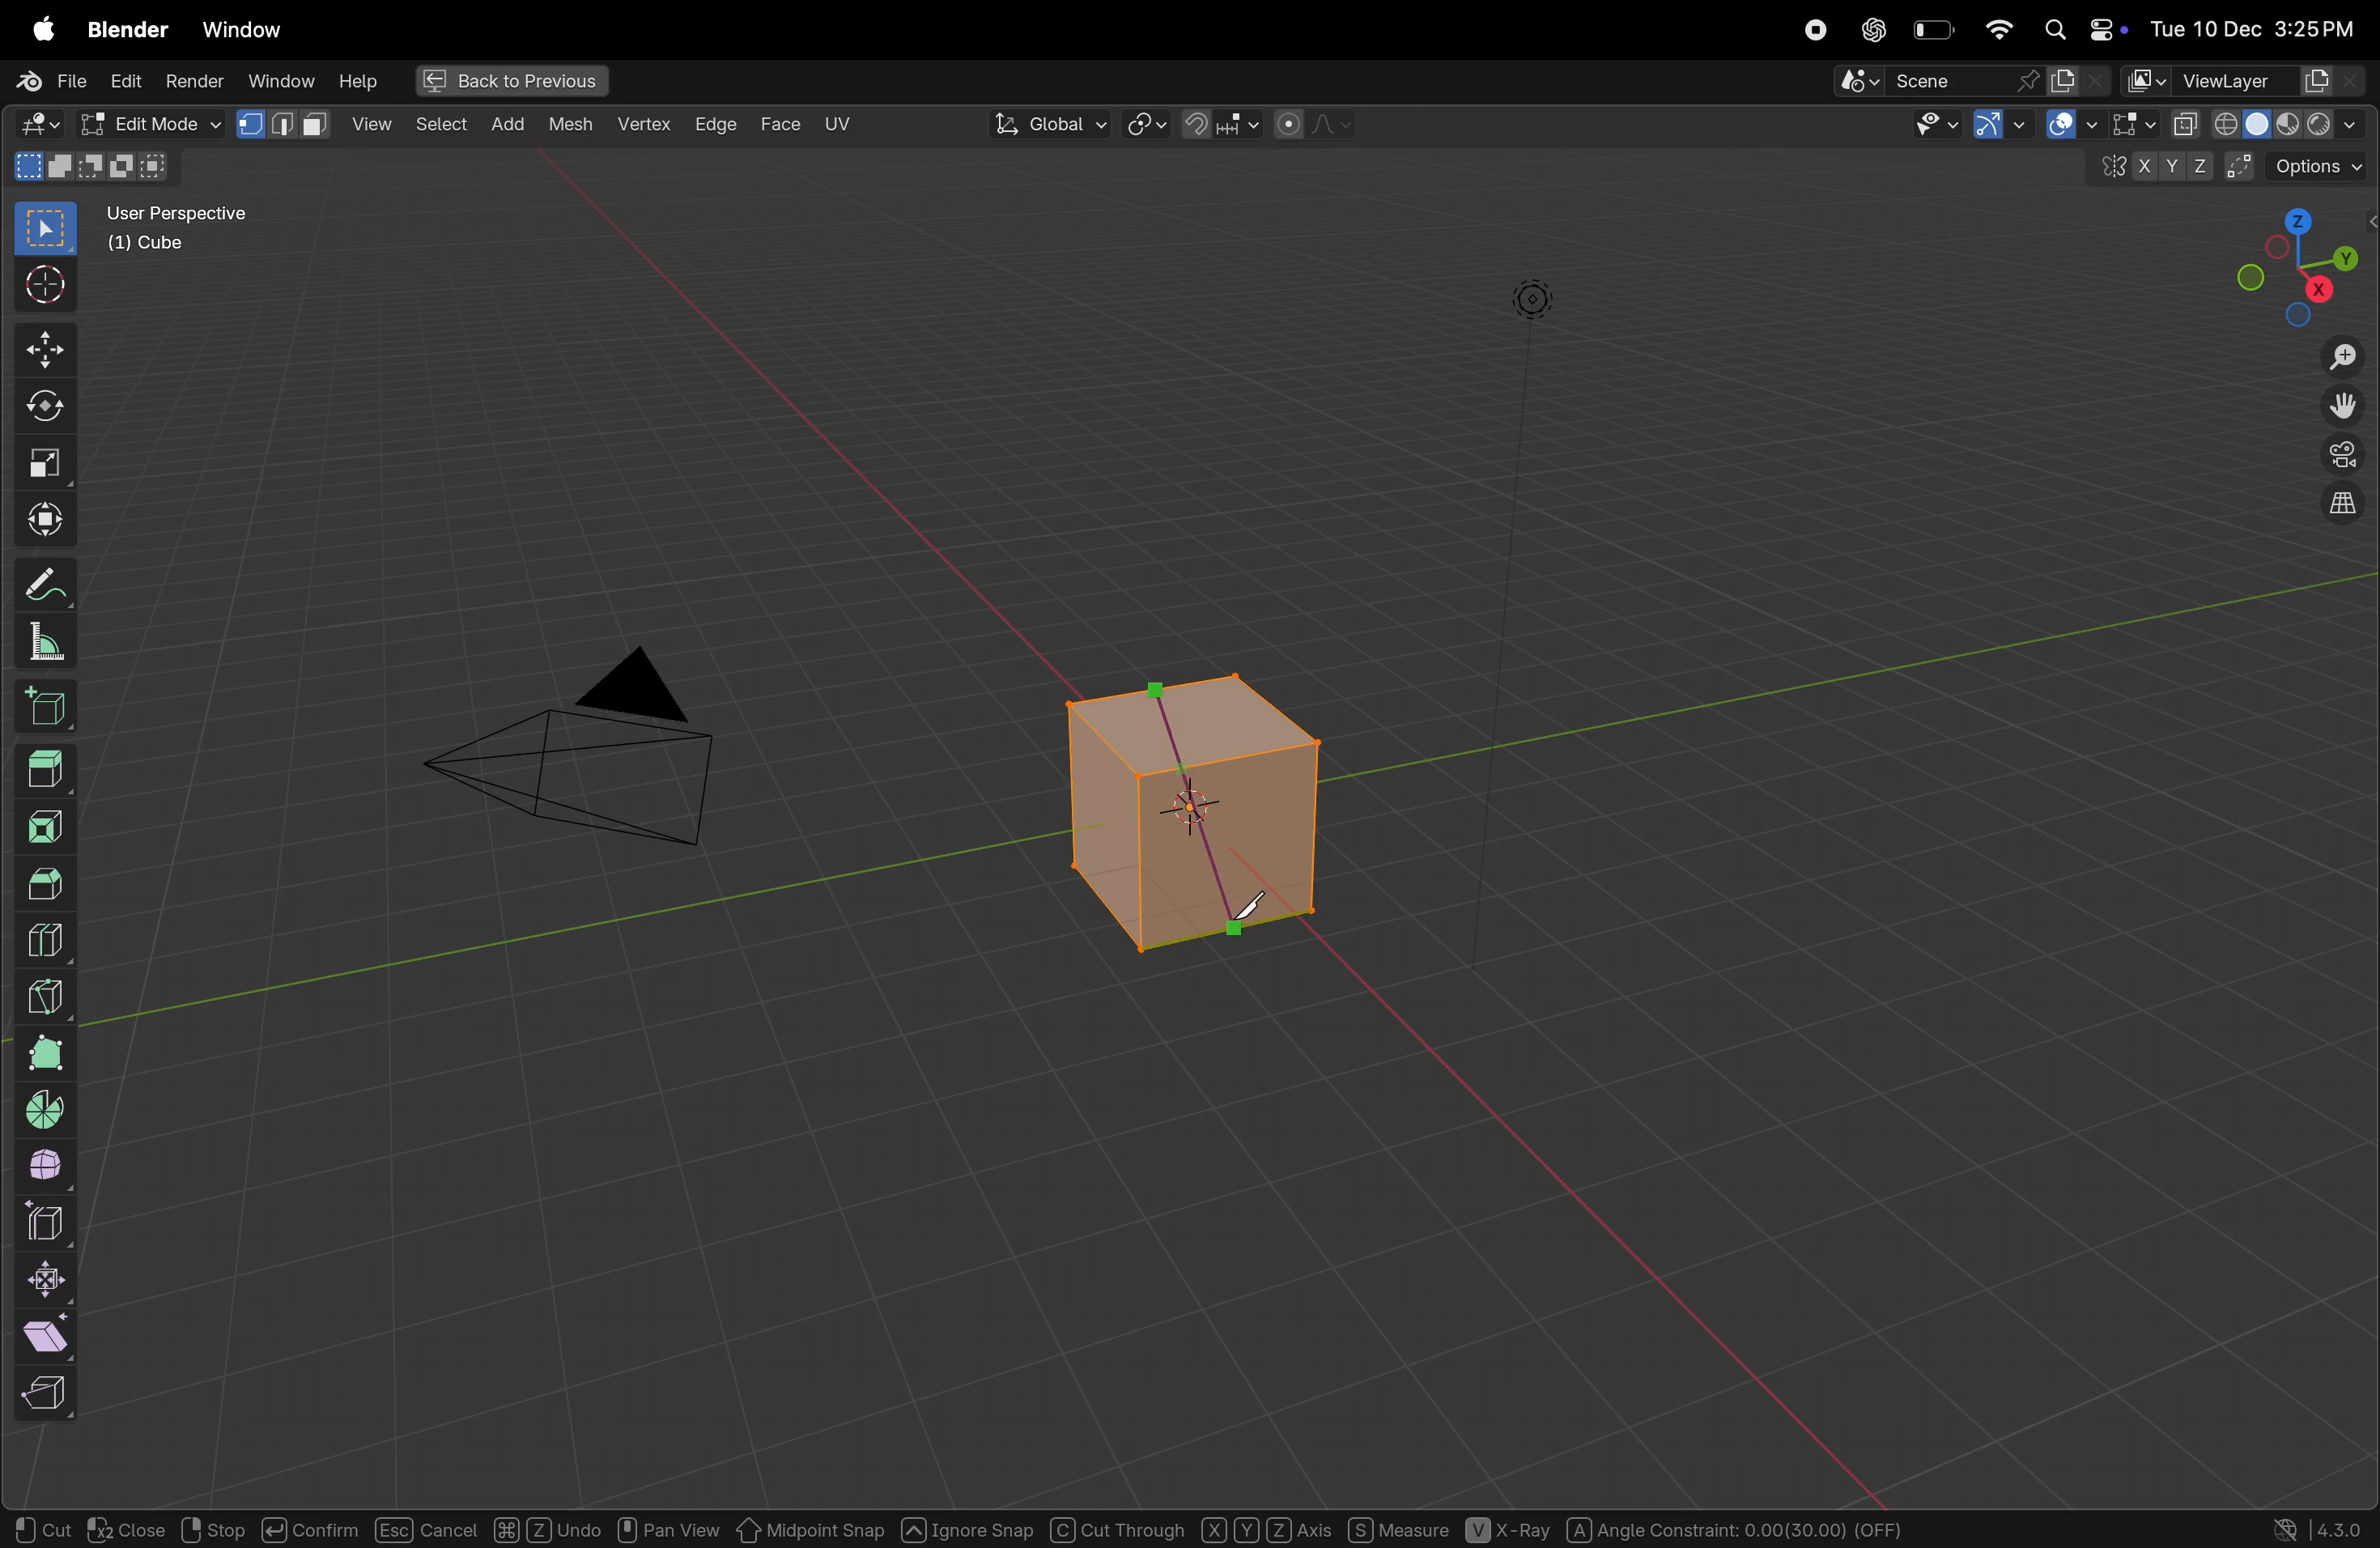  What do you see at coordinates (44, 588) in the screenshot?
I see `annotate` at bounding box center [44, 588].